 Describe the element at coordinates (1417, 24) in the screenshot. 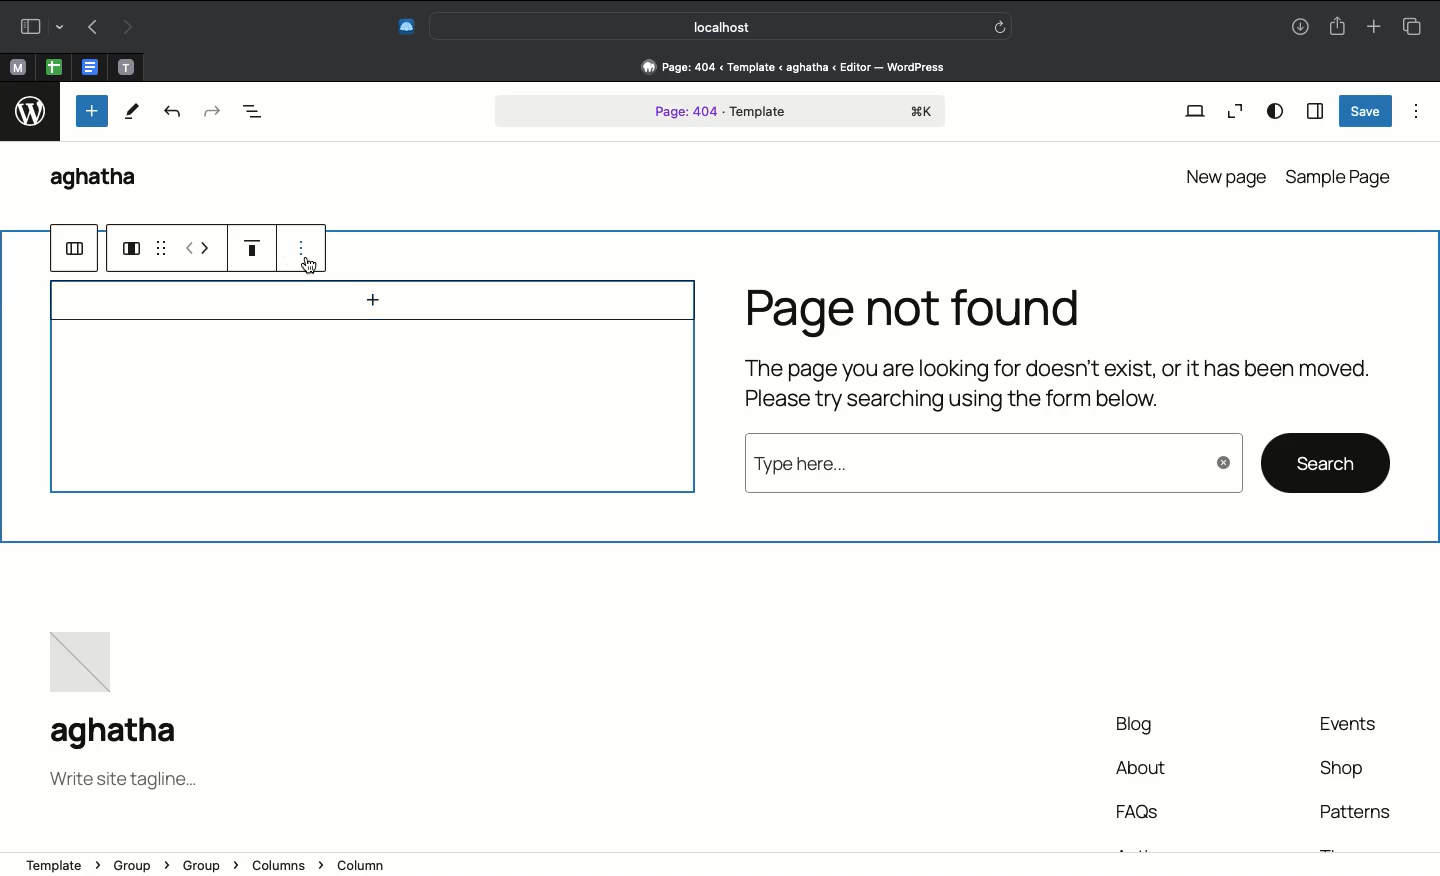

I see `Tabs` at that location.